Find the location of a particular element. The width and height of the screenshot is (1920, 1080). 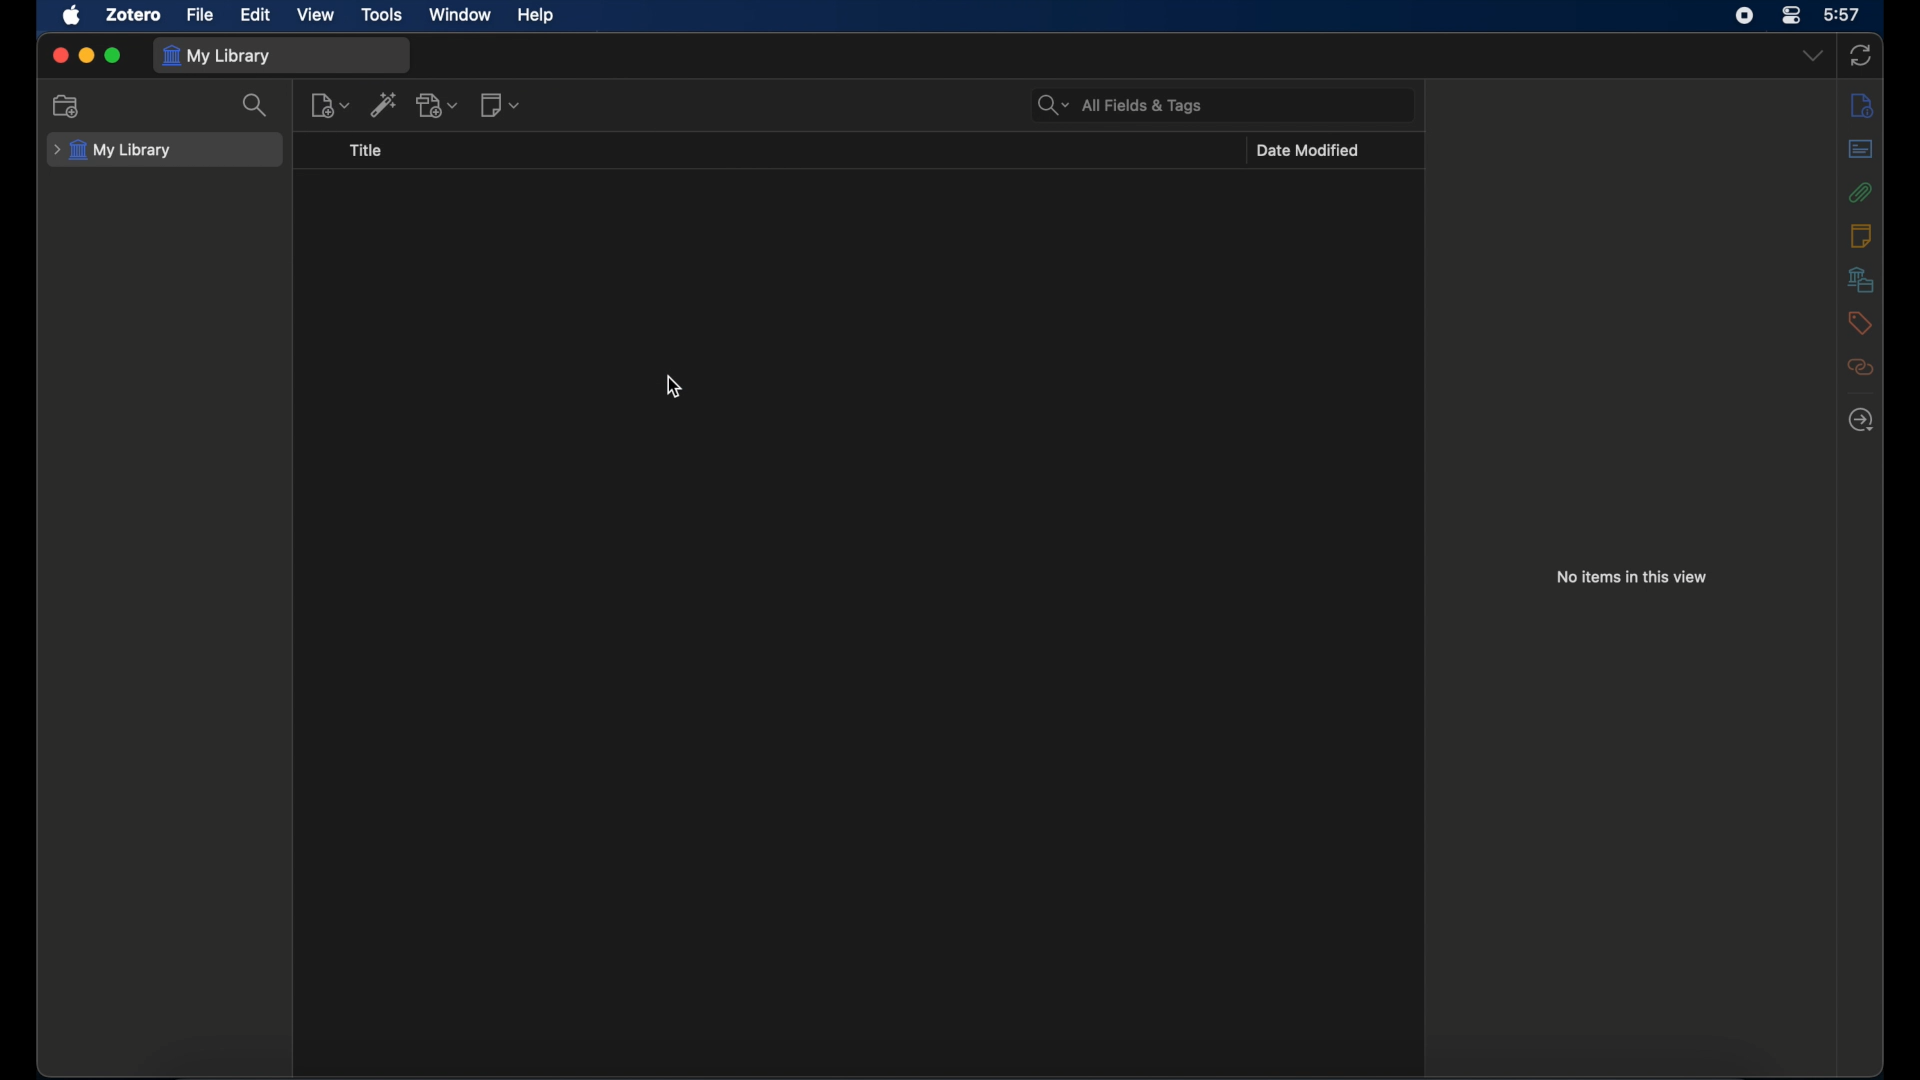

my library is located at coordinates (221, 55).